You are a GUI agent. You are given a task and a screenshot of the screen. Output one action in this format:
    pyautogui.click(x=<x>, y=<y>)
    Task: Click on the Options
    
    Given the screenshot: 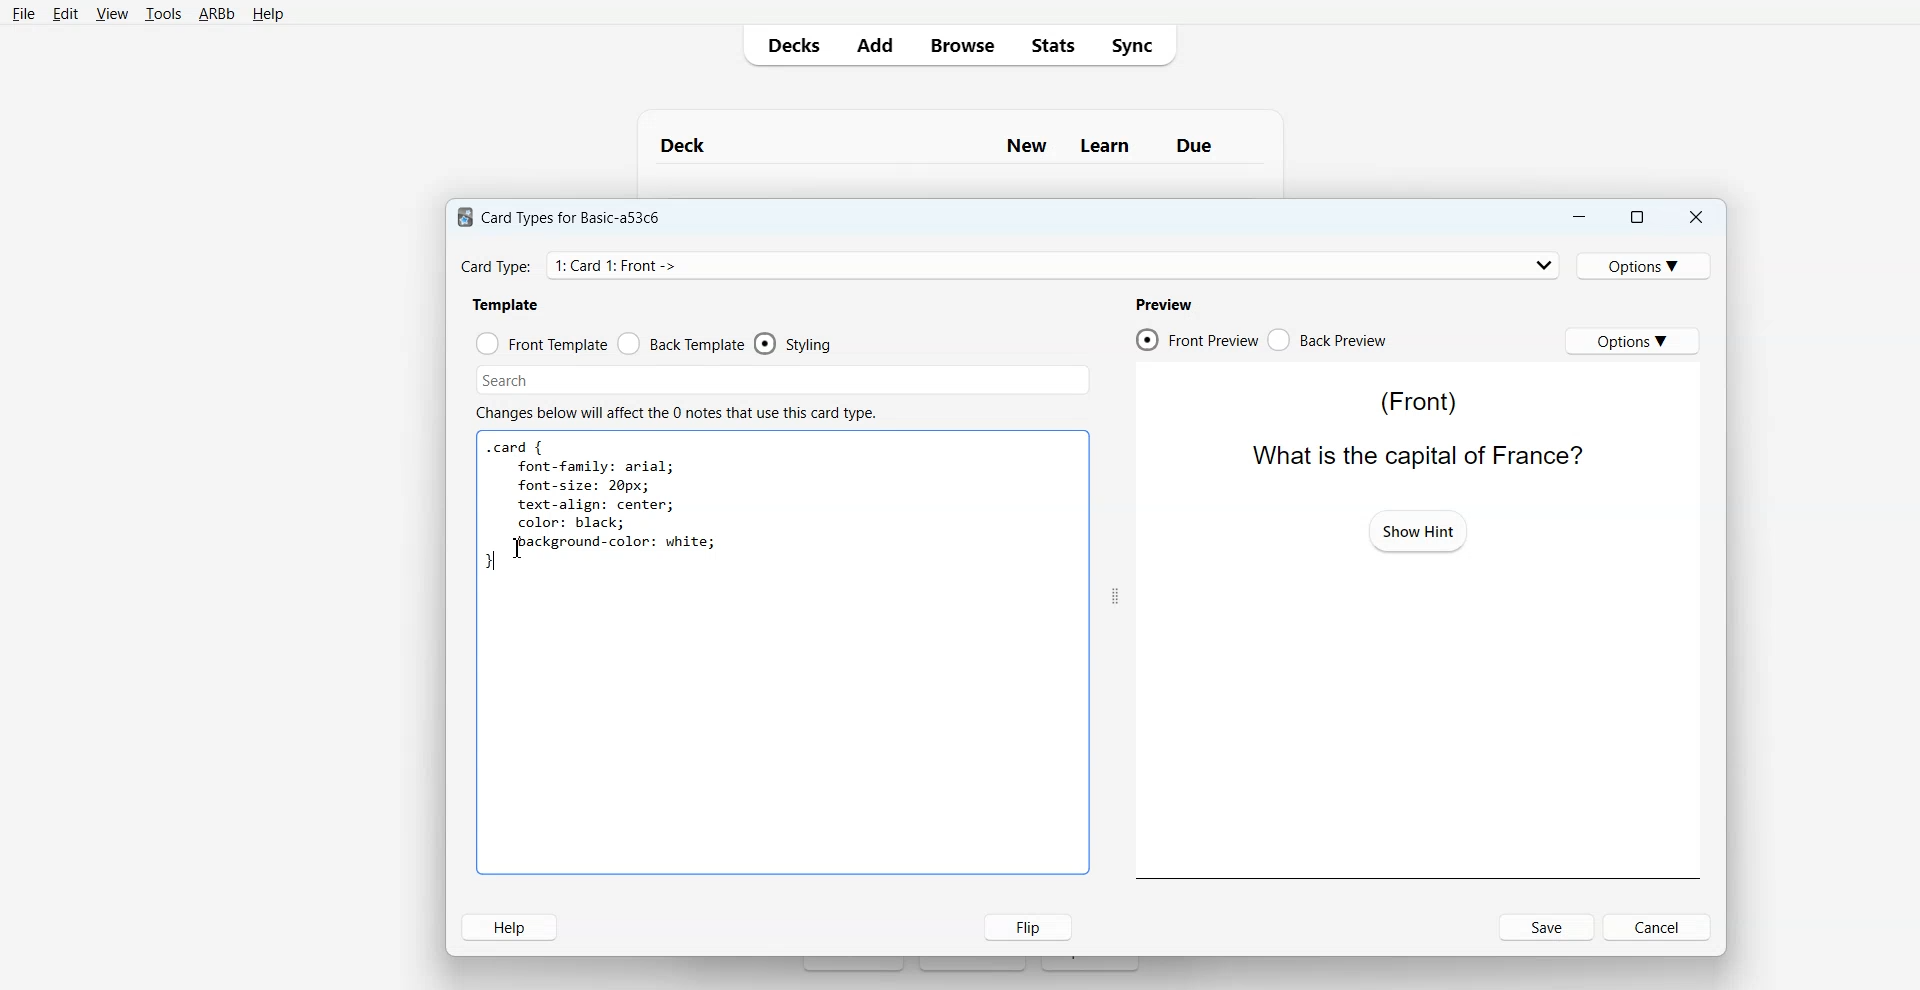 What is the action you would take?
    pyautogui.click(x=1632, y=340)
    